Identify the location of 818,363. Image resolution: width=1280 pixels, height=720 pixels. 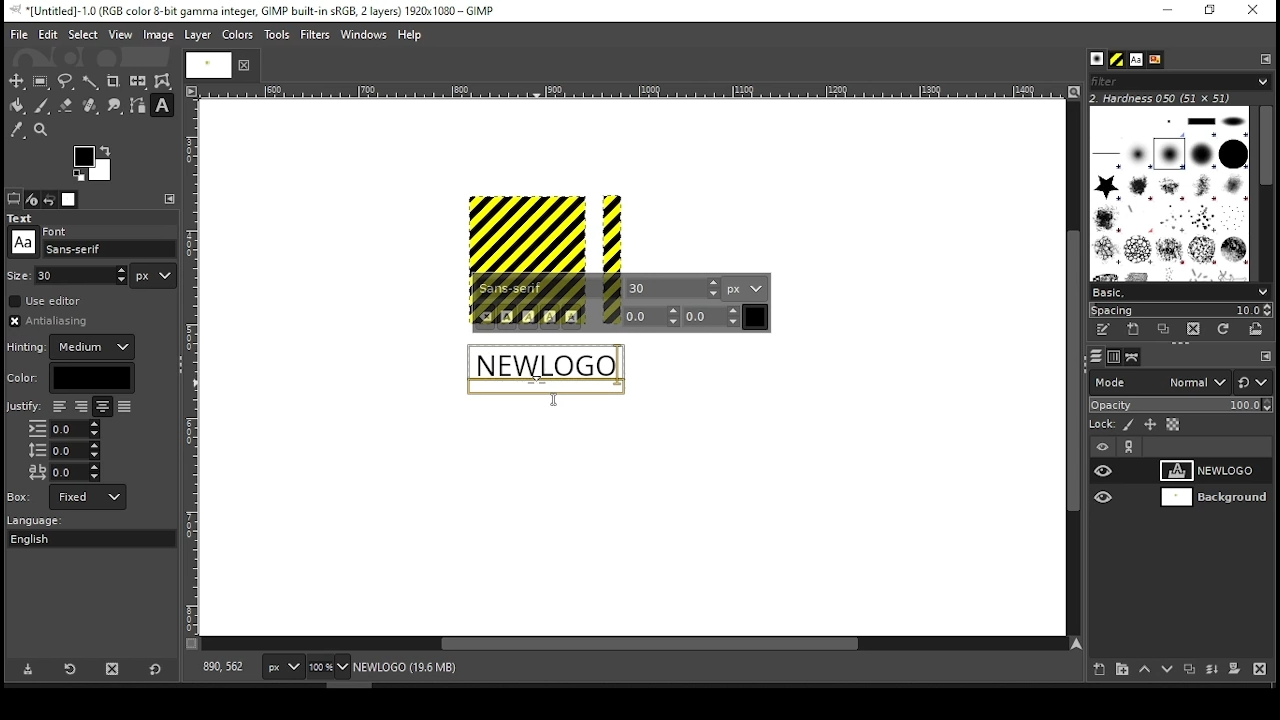
(221, 667).